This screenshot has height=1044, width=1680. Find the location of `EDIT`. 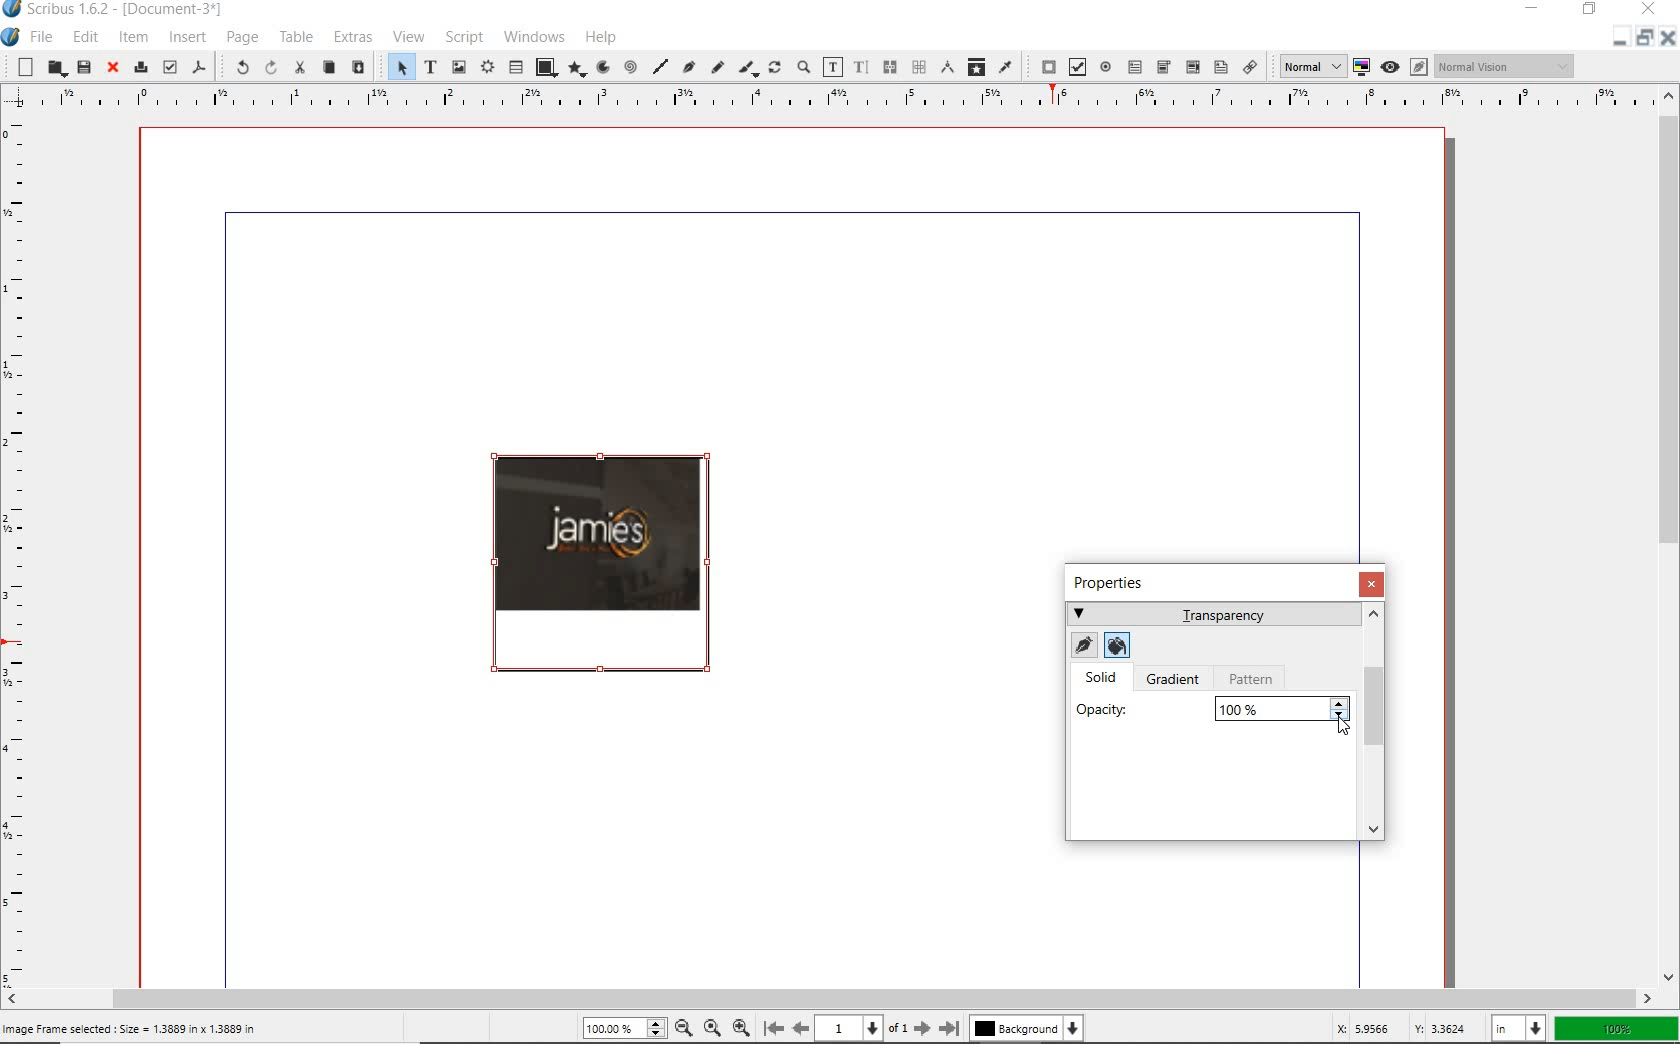

EDIT is located at coordinates (85, 37).